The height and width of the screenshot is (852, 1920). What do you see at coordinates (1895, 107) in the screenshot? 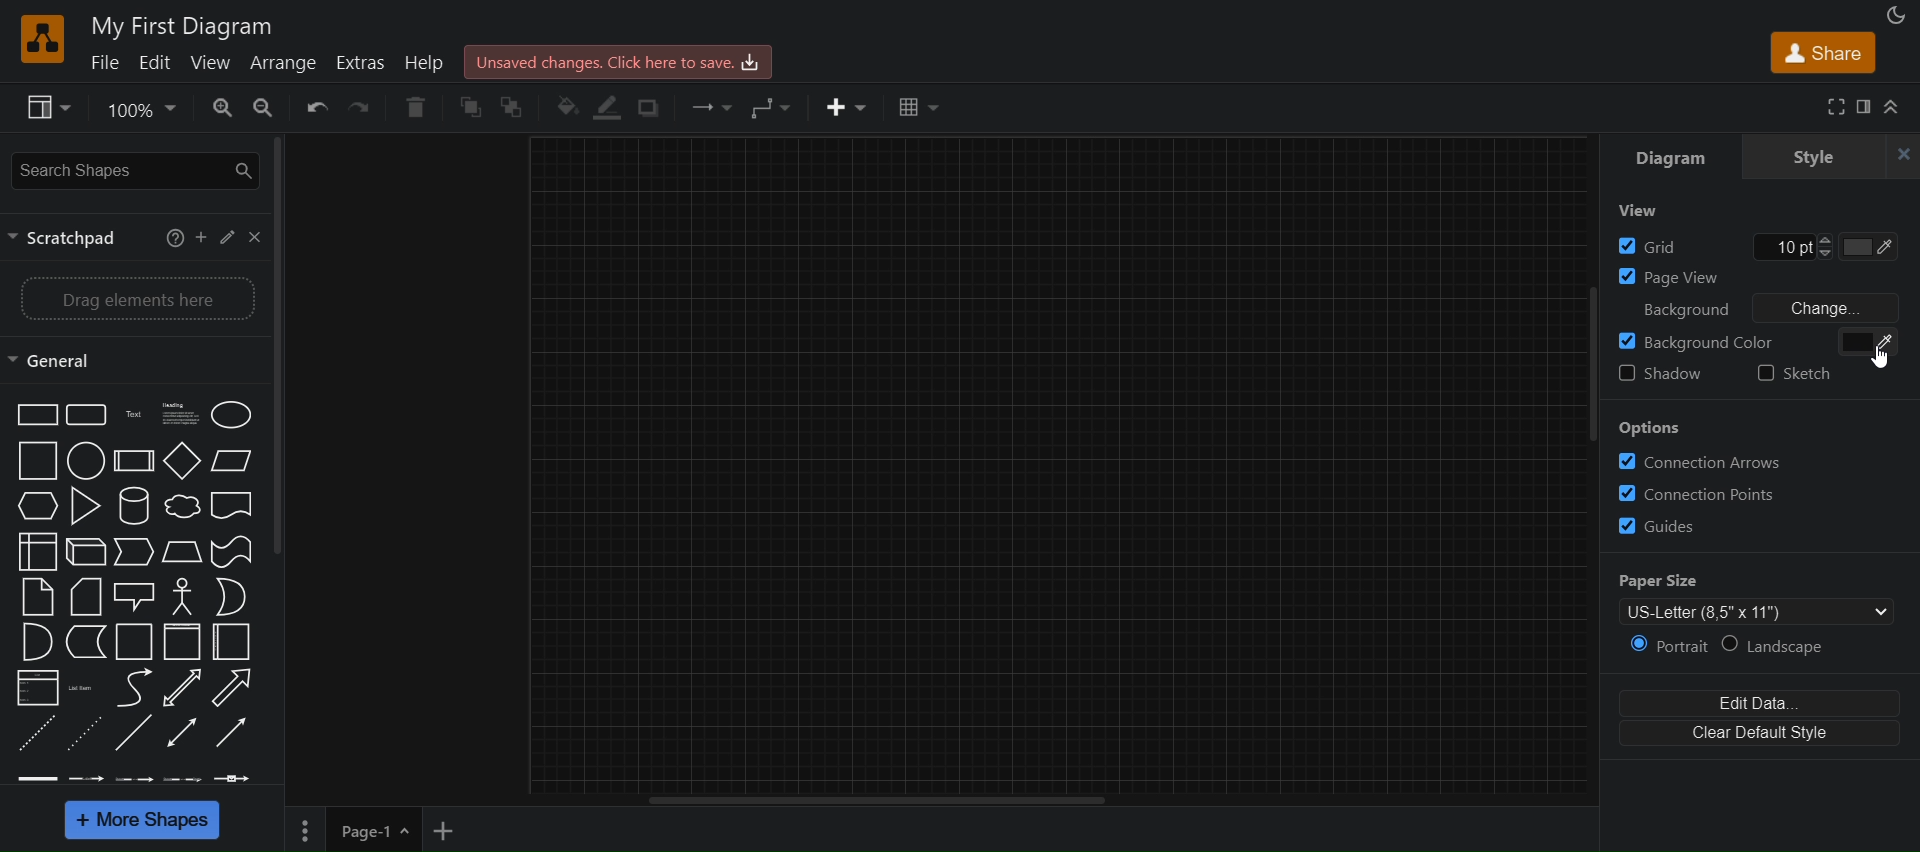
I see `collapse/expand` at bounding box center [1895, 107].